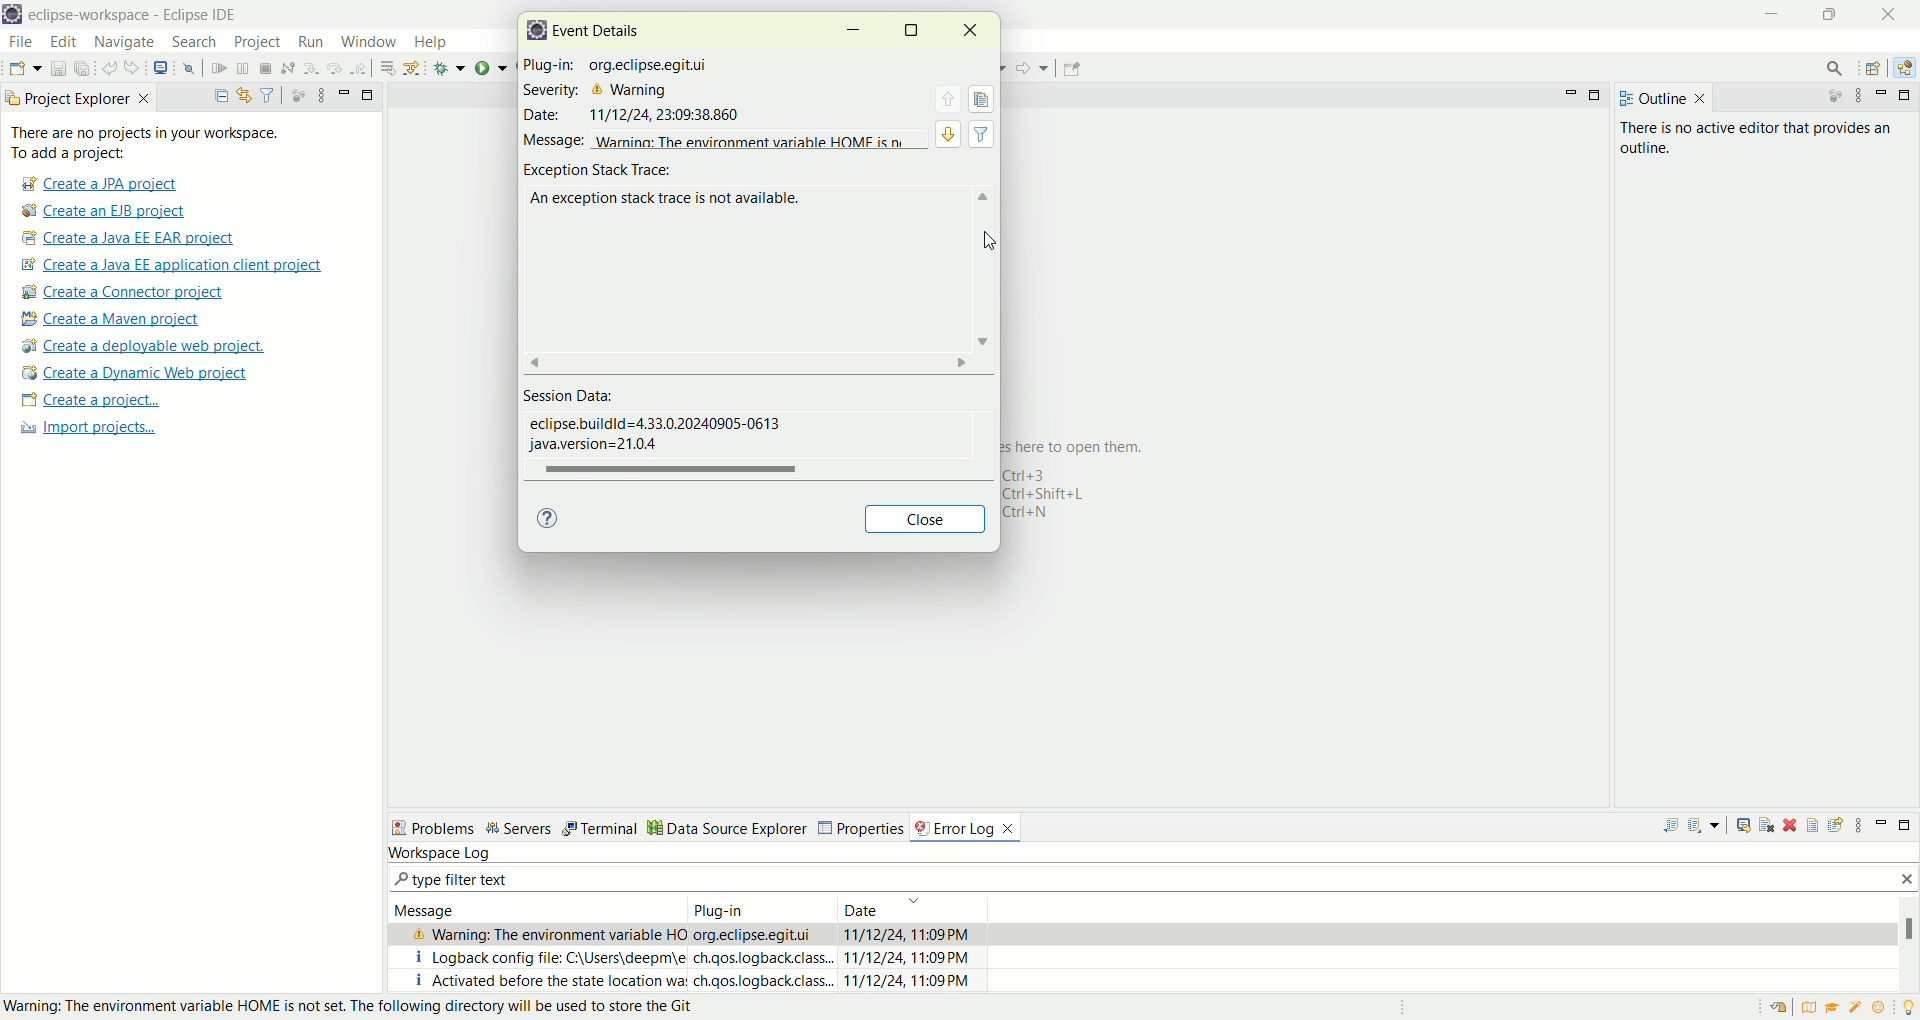 Image resolution: width=1920 pixels, height=1020 pixels. What do you see at coordinates (519, 823) in the screenshot?
I see `servers` at bounding box center [519, 823].